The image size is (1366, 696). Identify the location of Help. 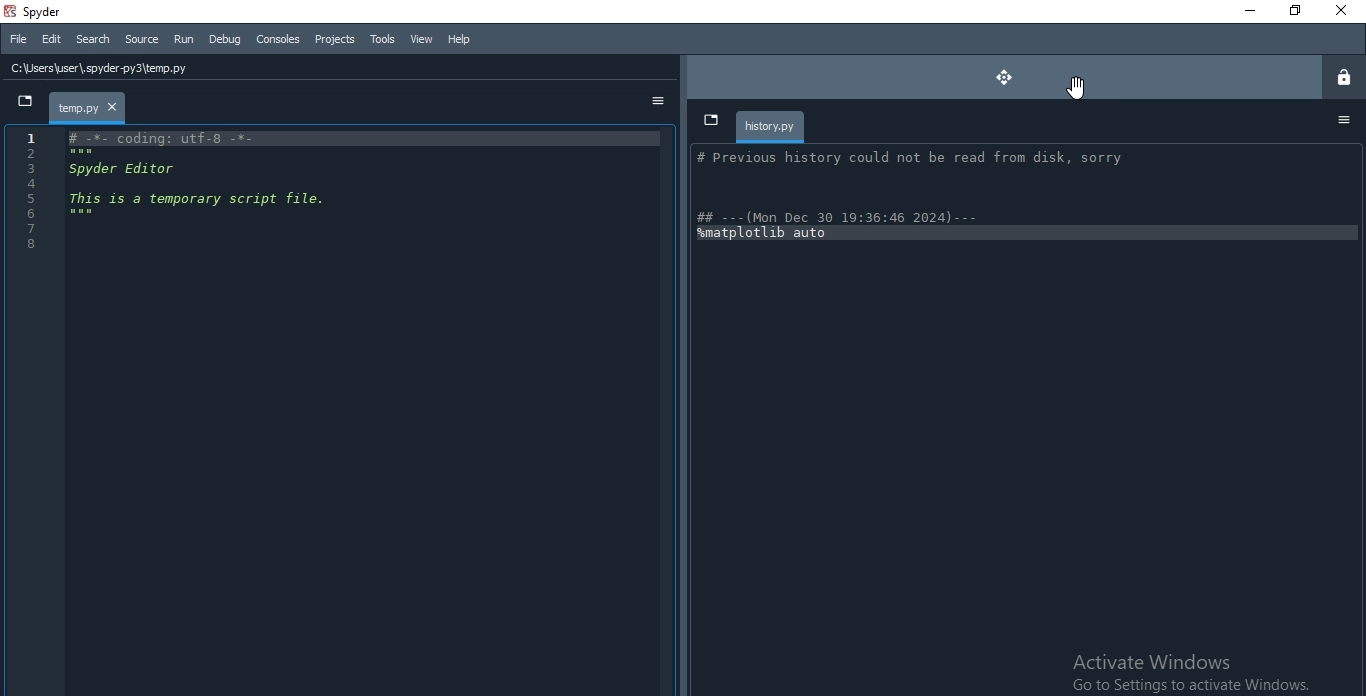
(469, 38).